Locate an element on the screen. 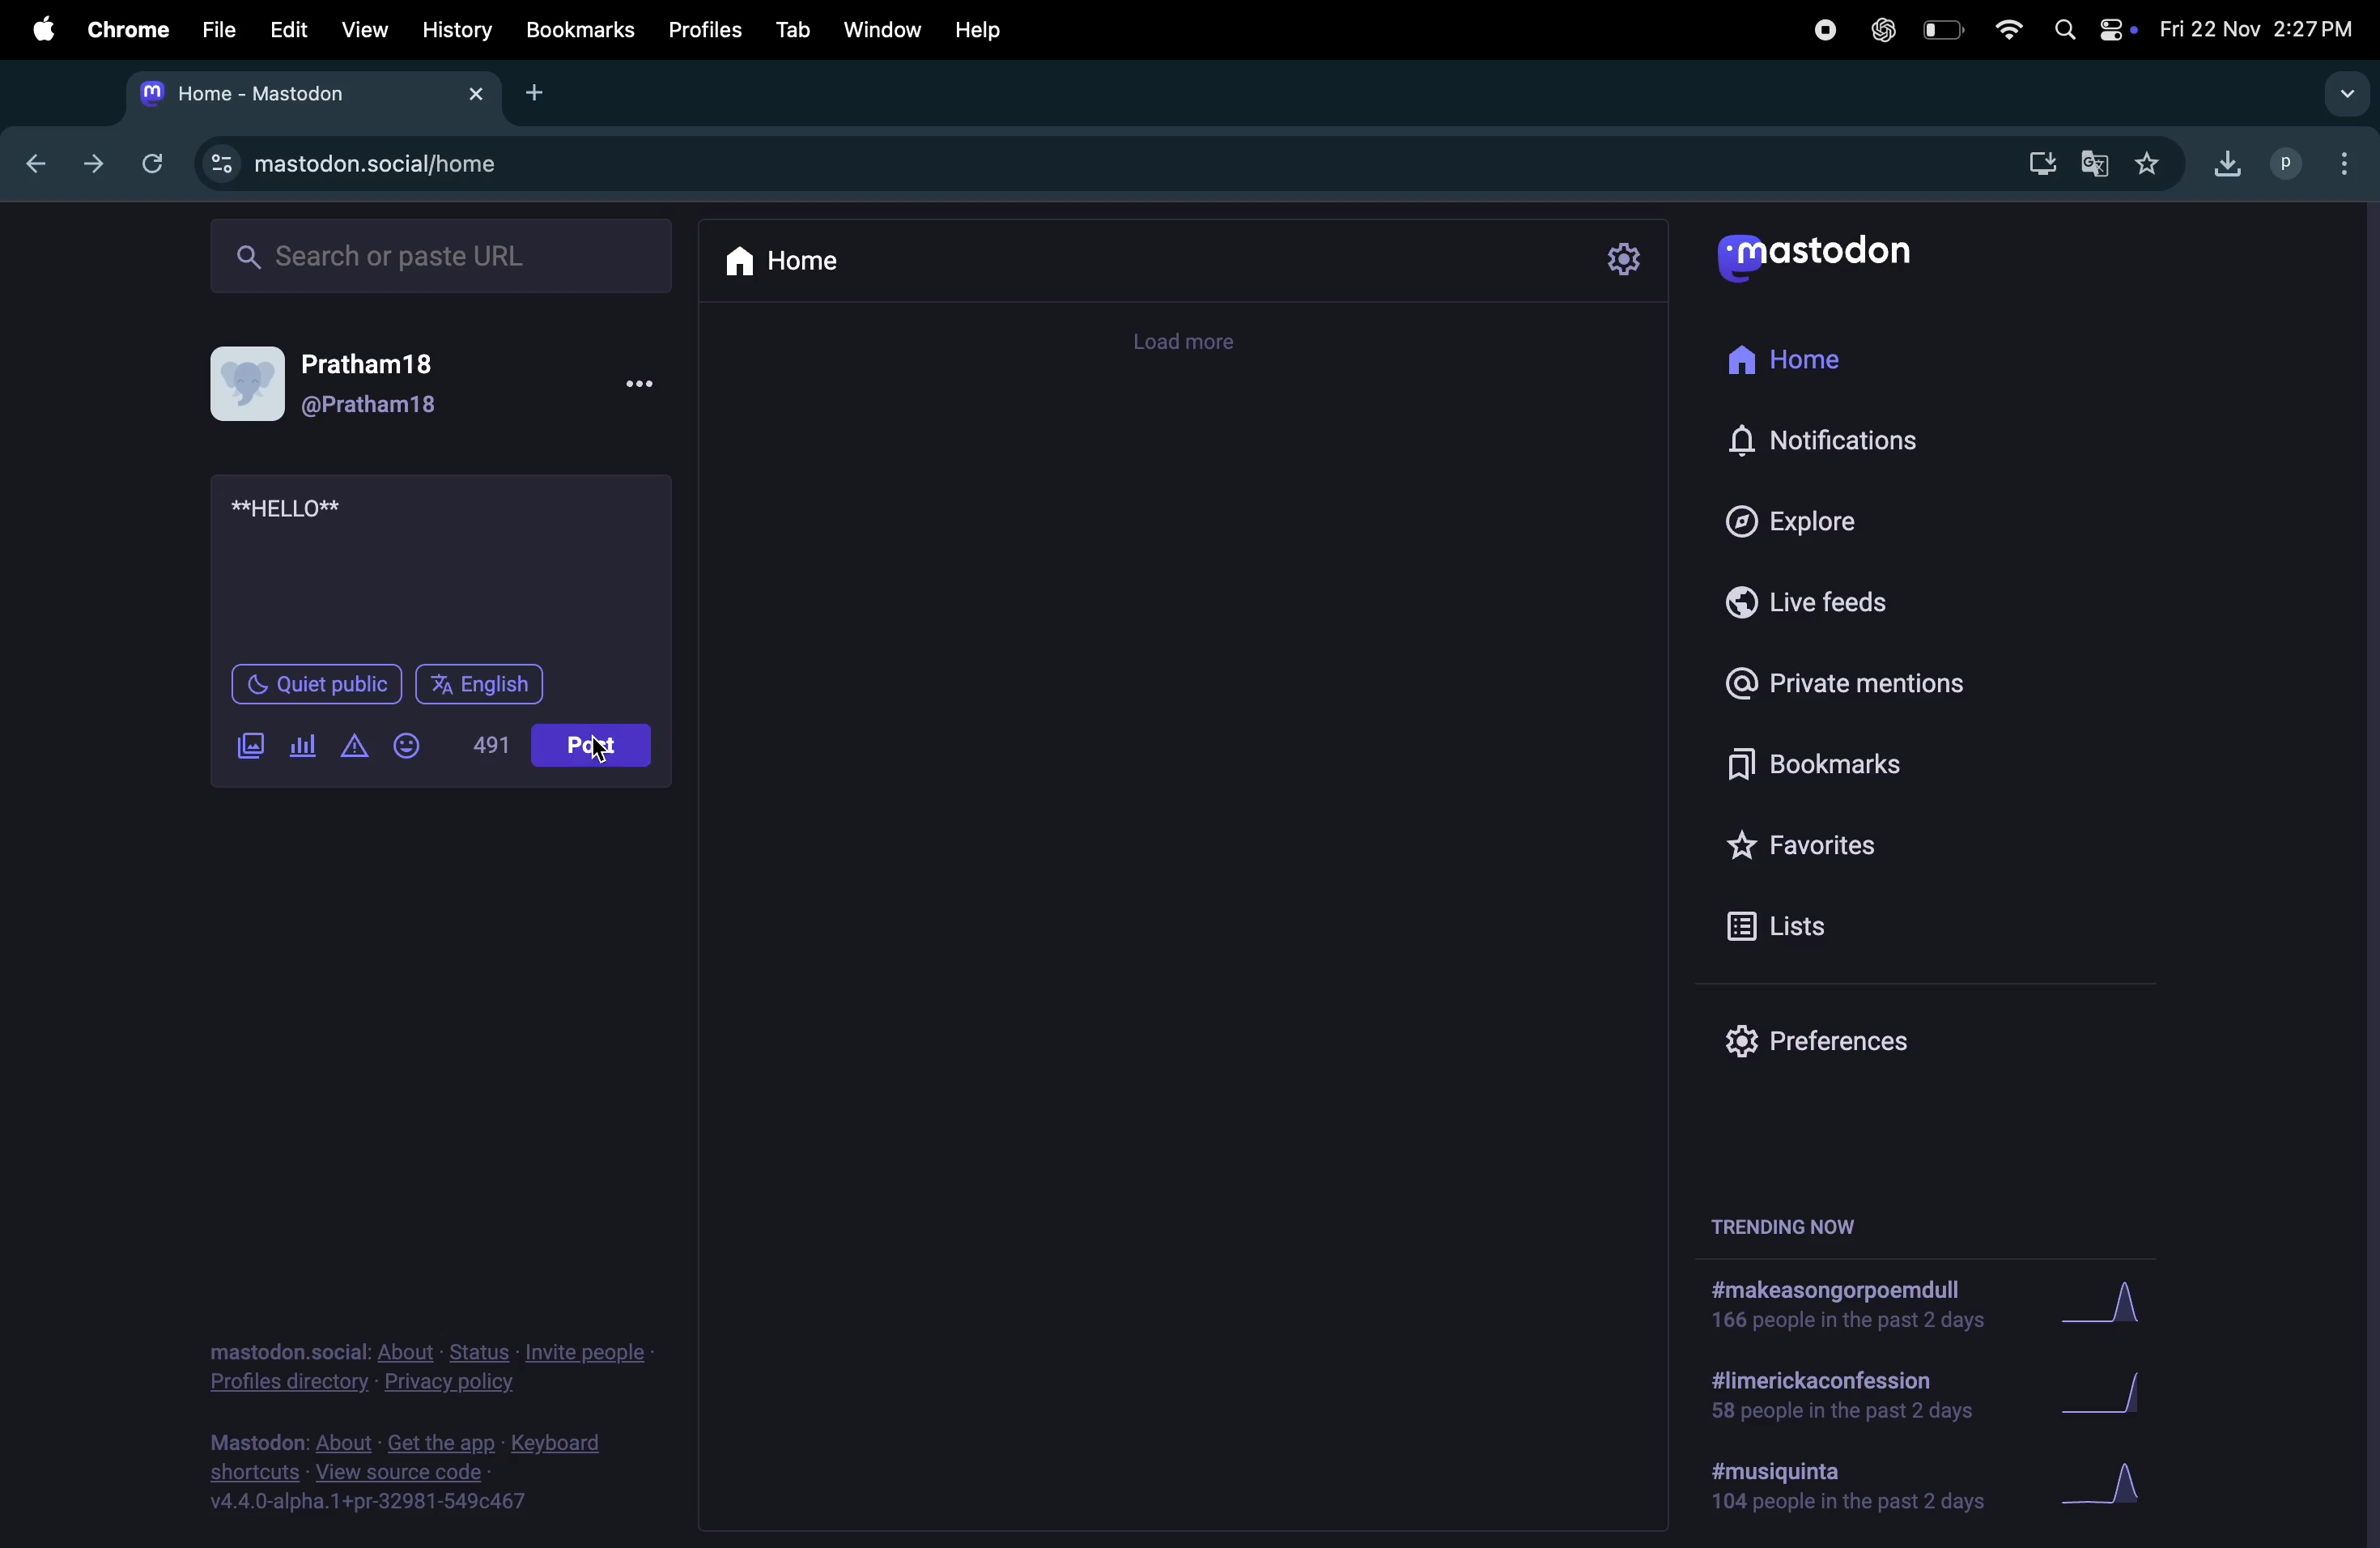 The image size is (2380, 1548). hashtag is located at coordinates (1848, 1489).